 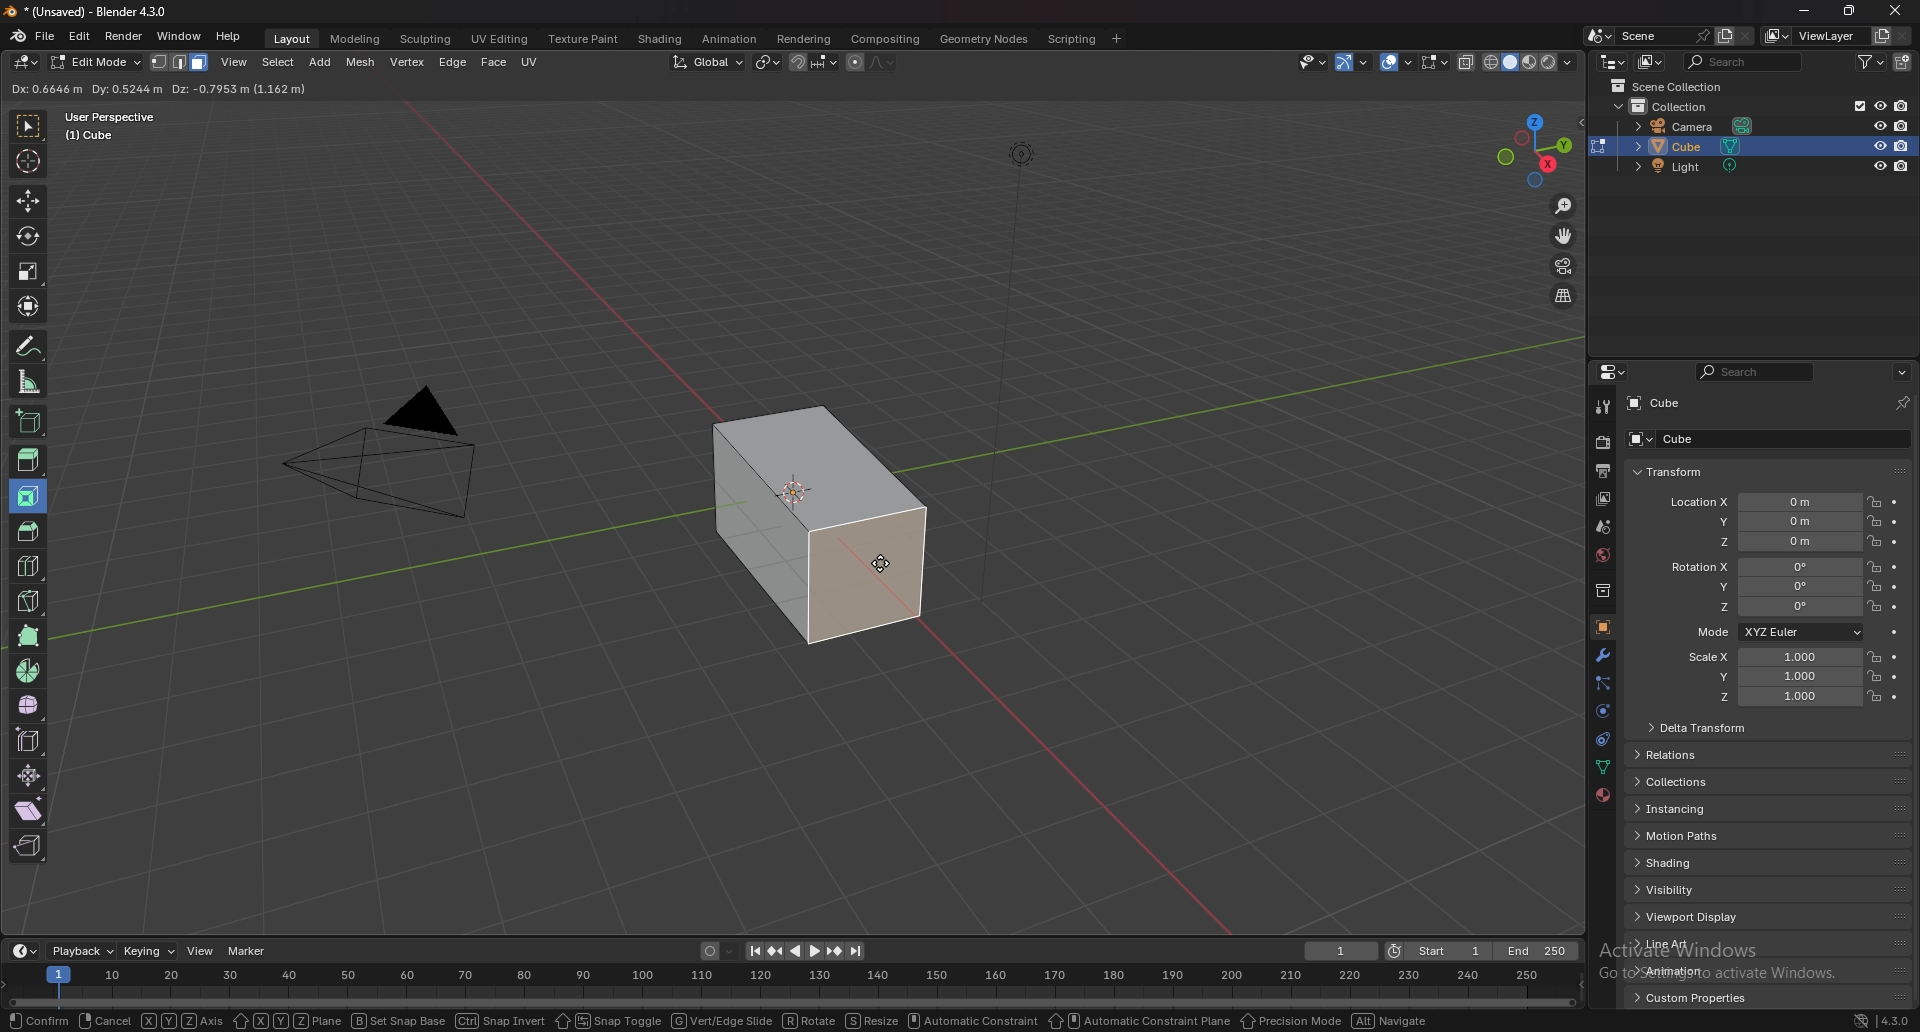 I want to click on jump to keyframe, so click(x=775, y=952).